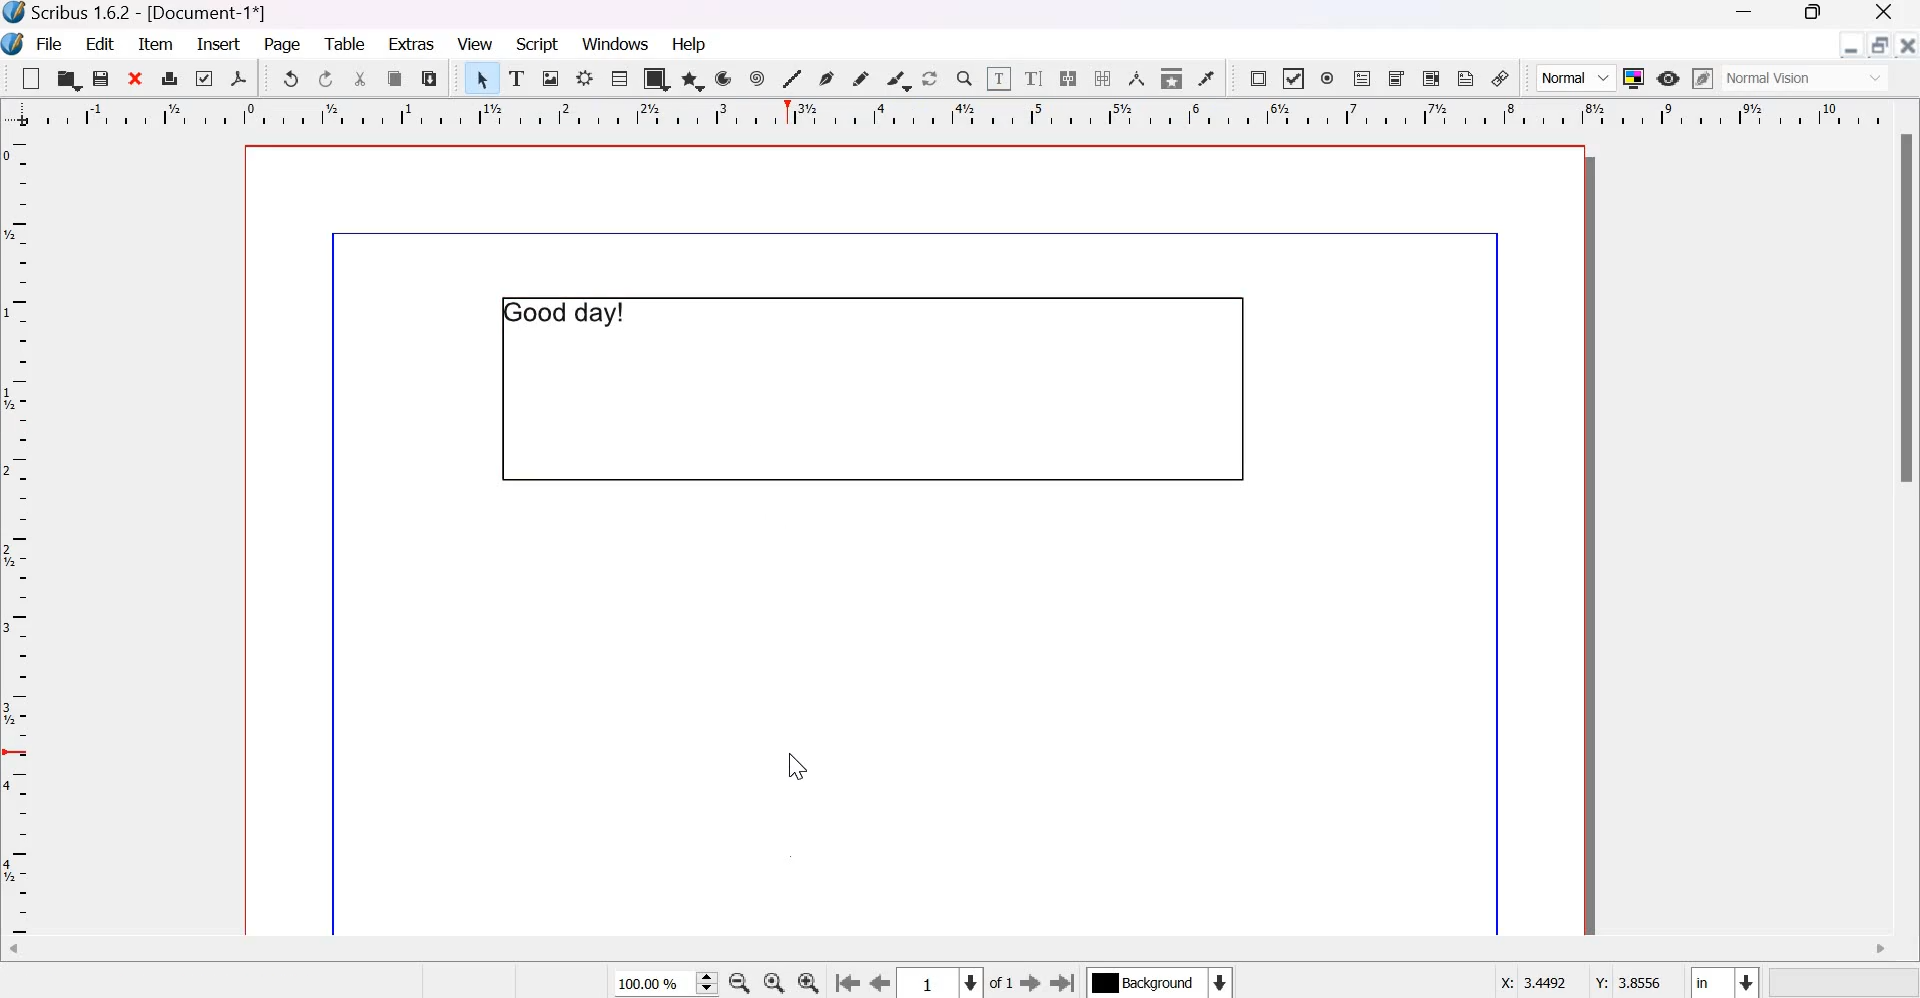  Describe the element at coordinates (1034, 78) in the screenshot. I see `edit text with story editor` at that location.